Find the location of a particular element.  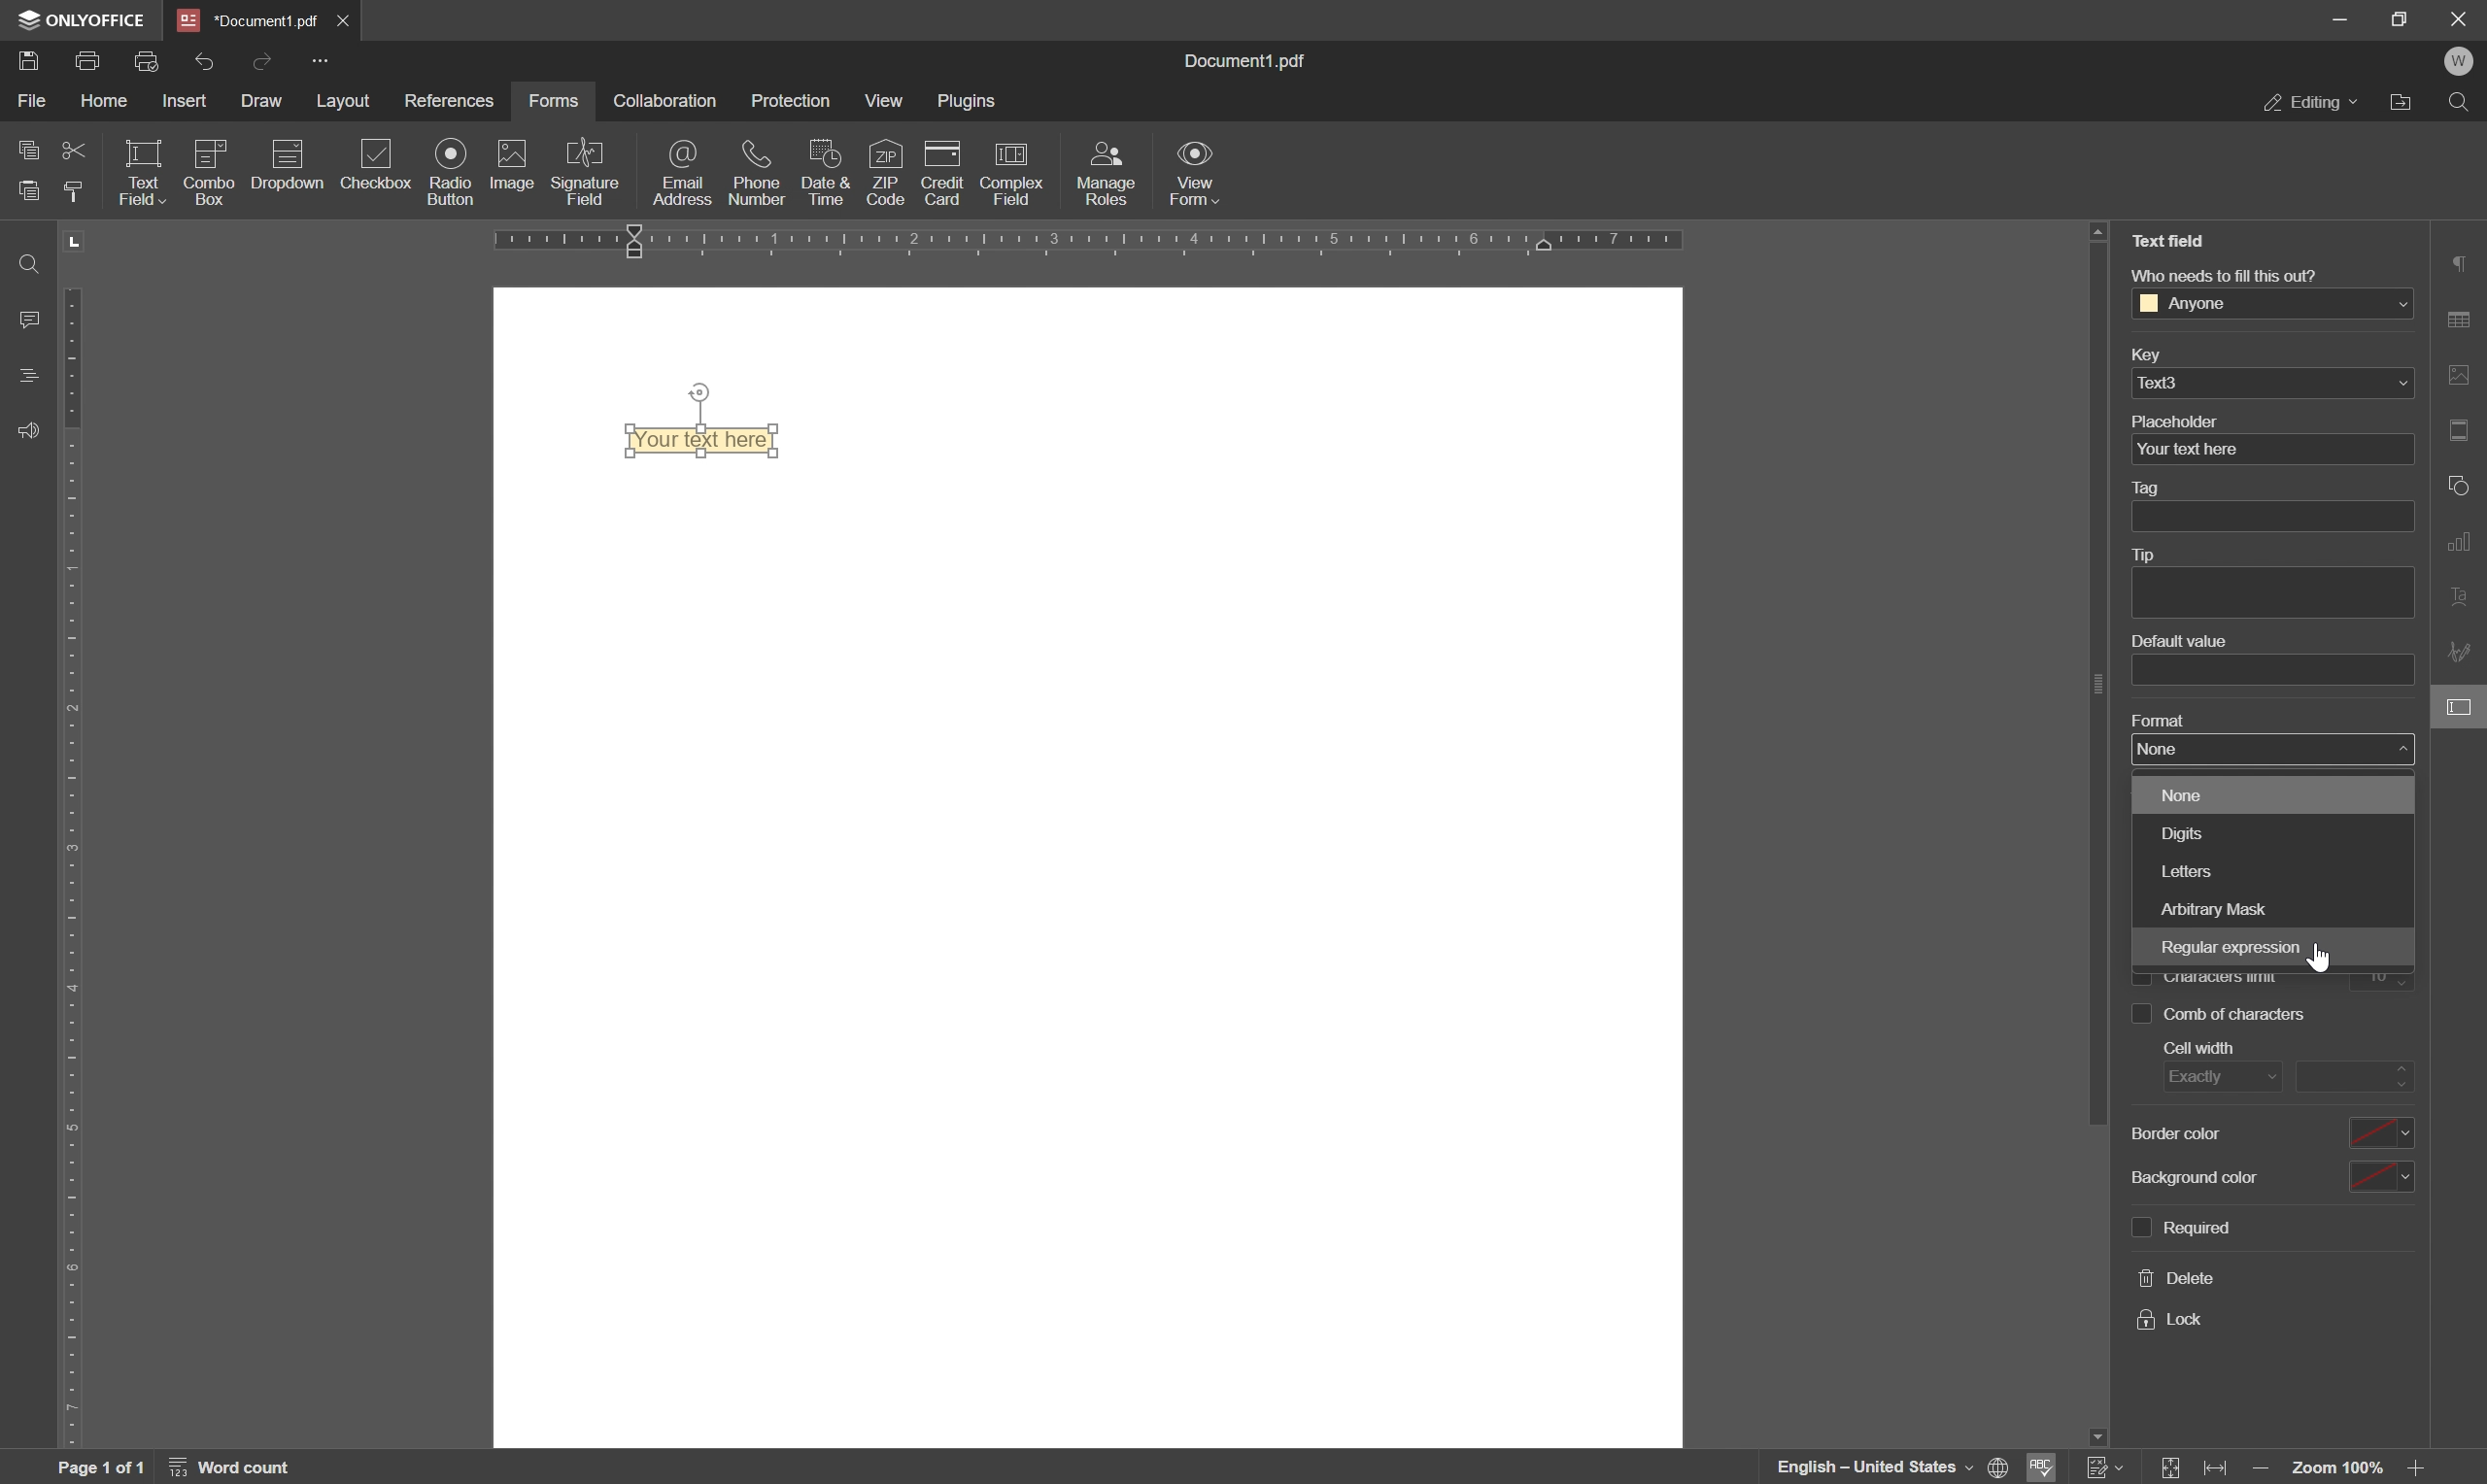

zoom out is located at coordinates (2262, 1470).